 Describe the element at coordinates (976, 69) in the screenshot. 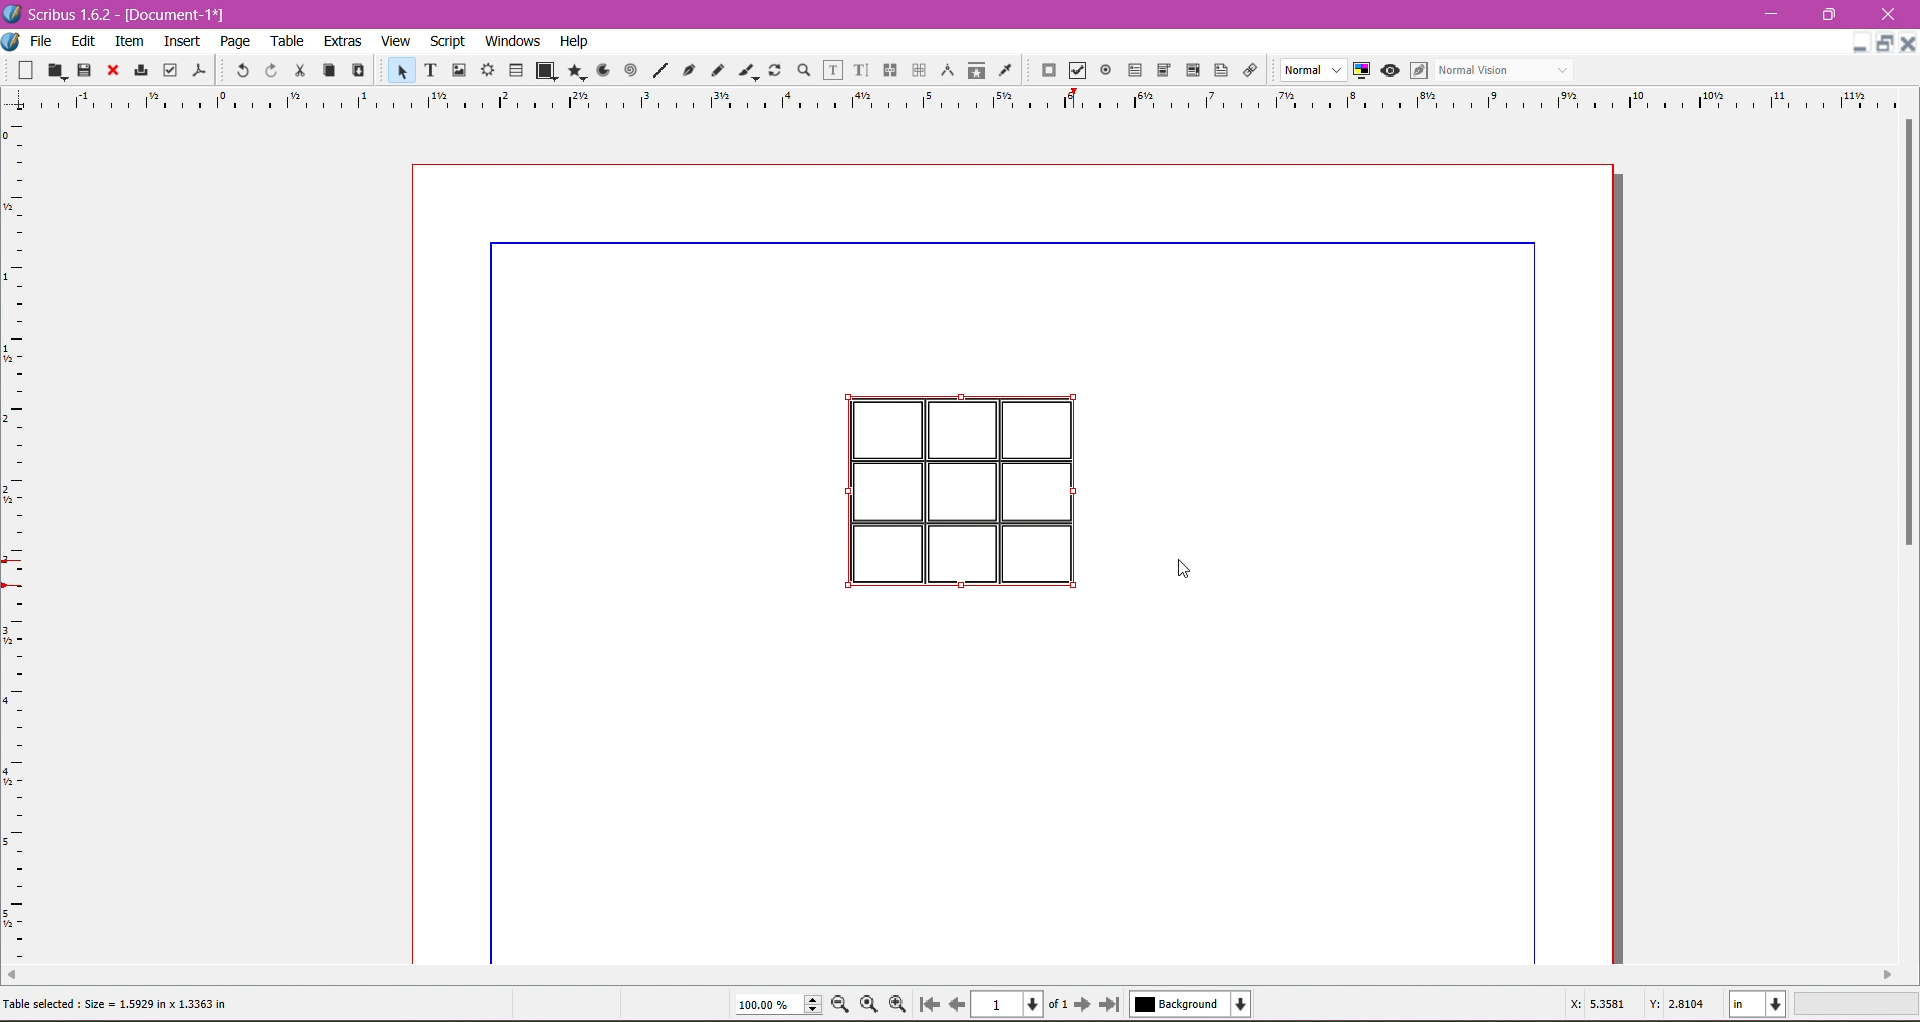

I see `Copy Item Properties` at that location.